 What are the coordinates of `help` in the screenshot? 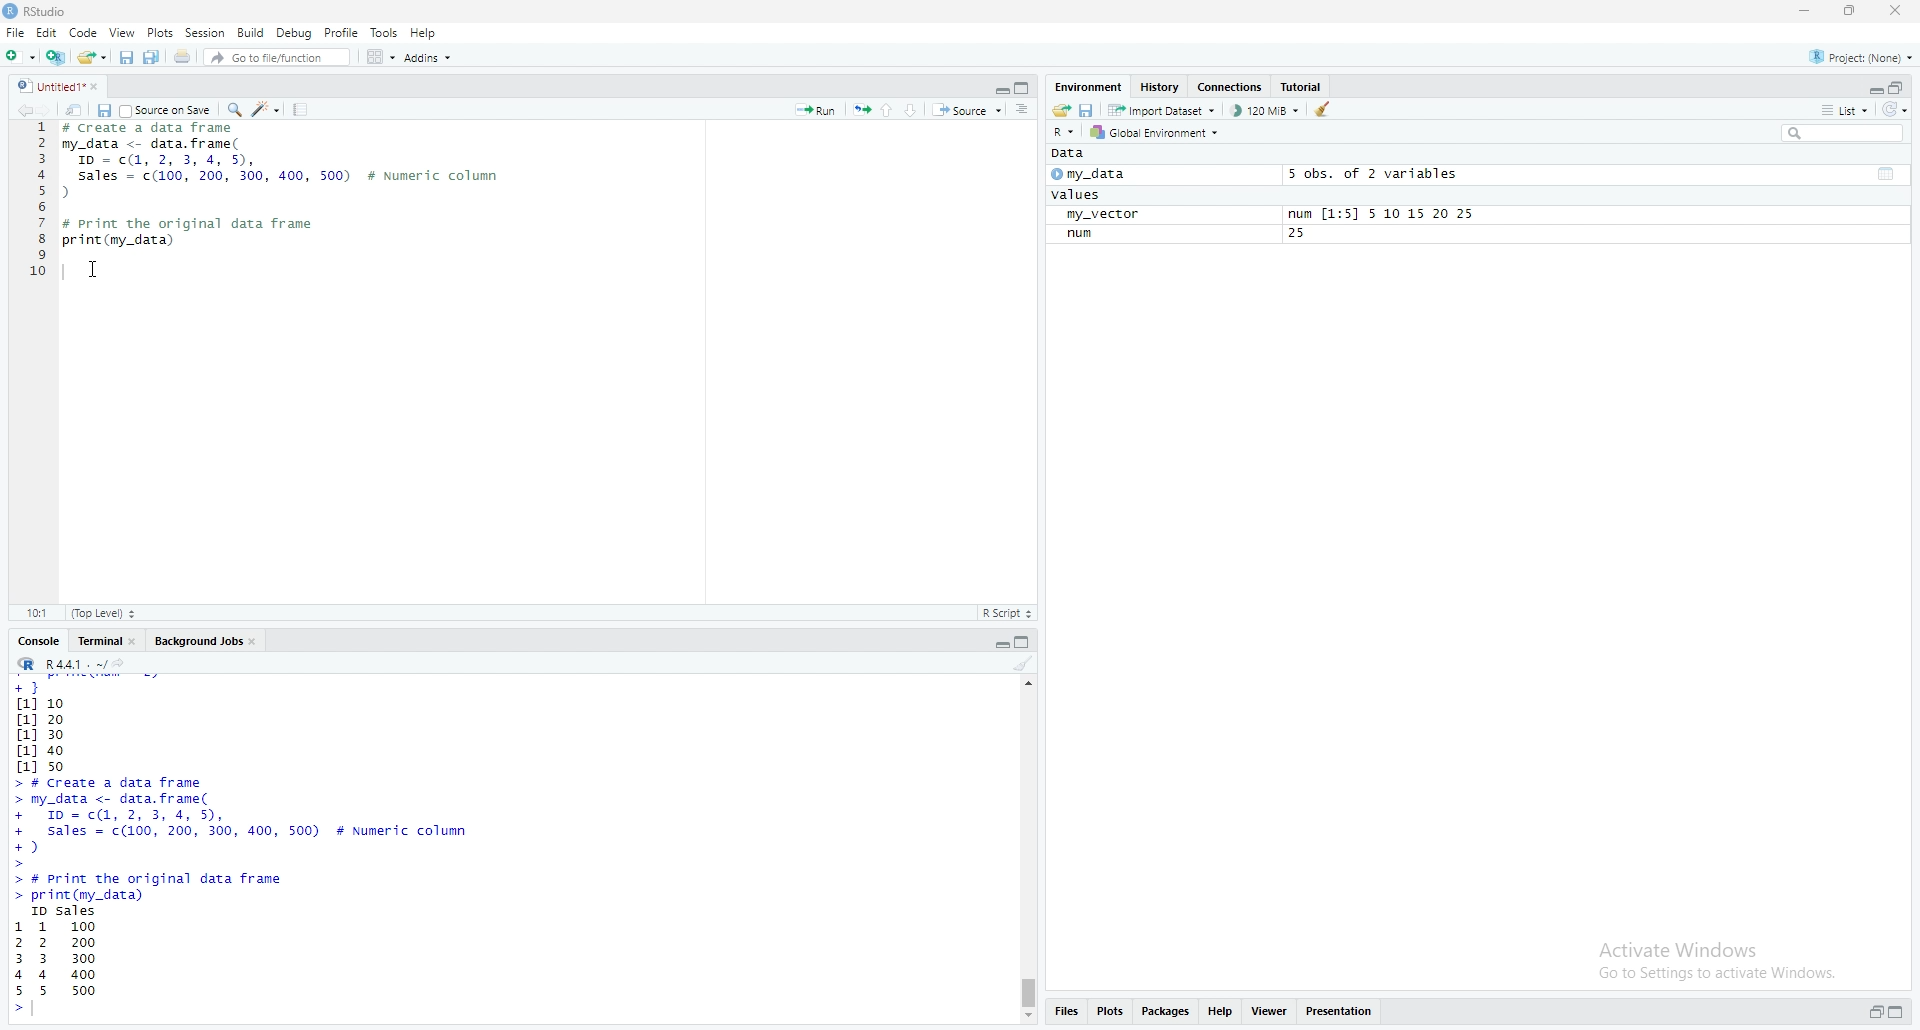 It's located at (1221, 1015).